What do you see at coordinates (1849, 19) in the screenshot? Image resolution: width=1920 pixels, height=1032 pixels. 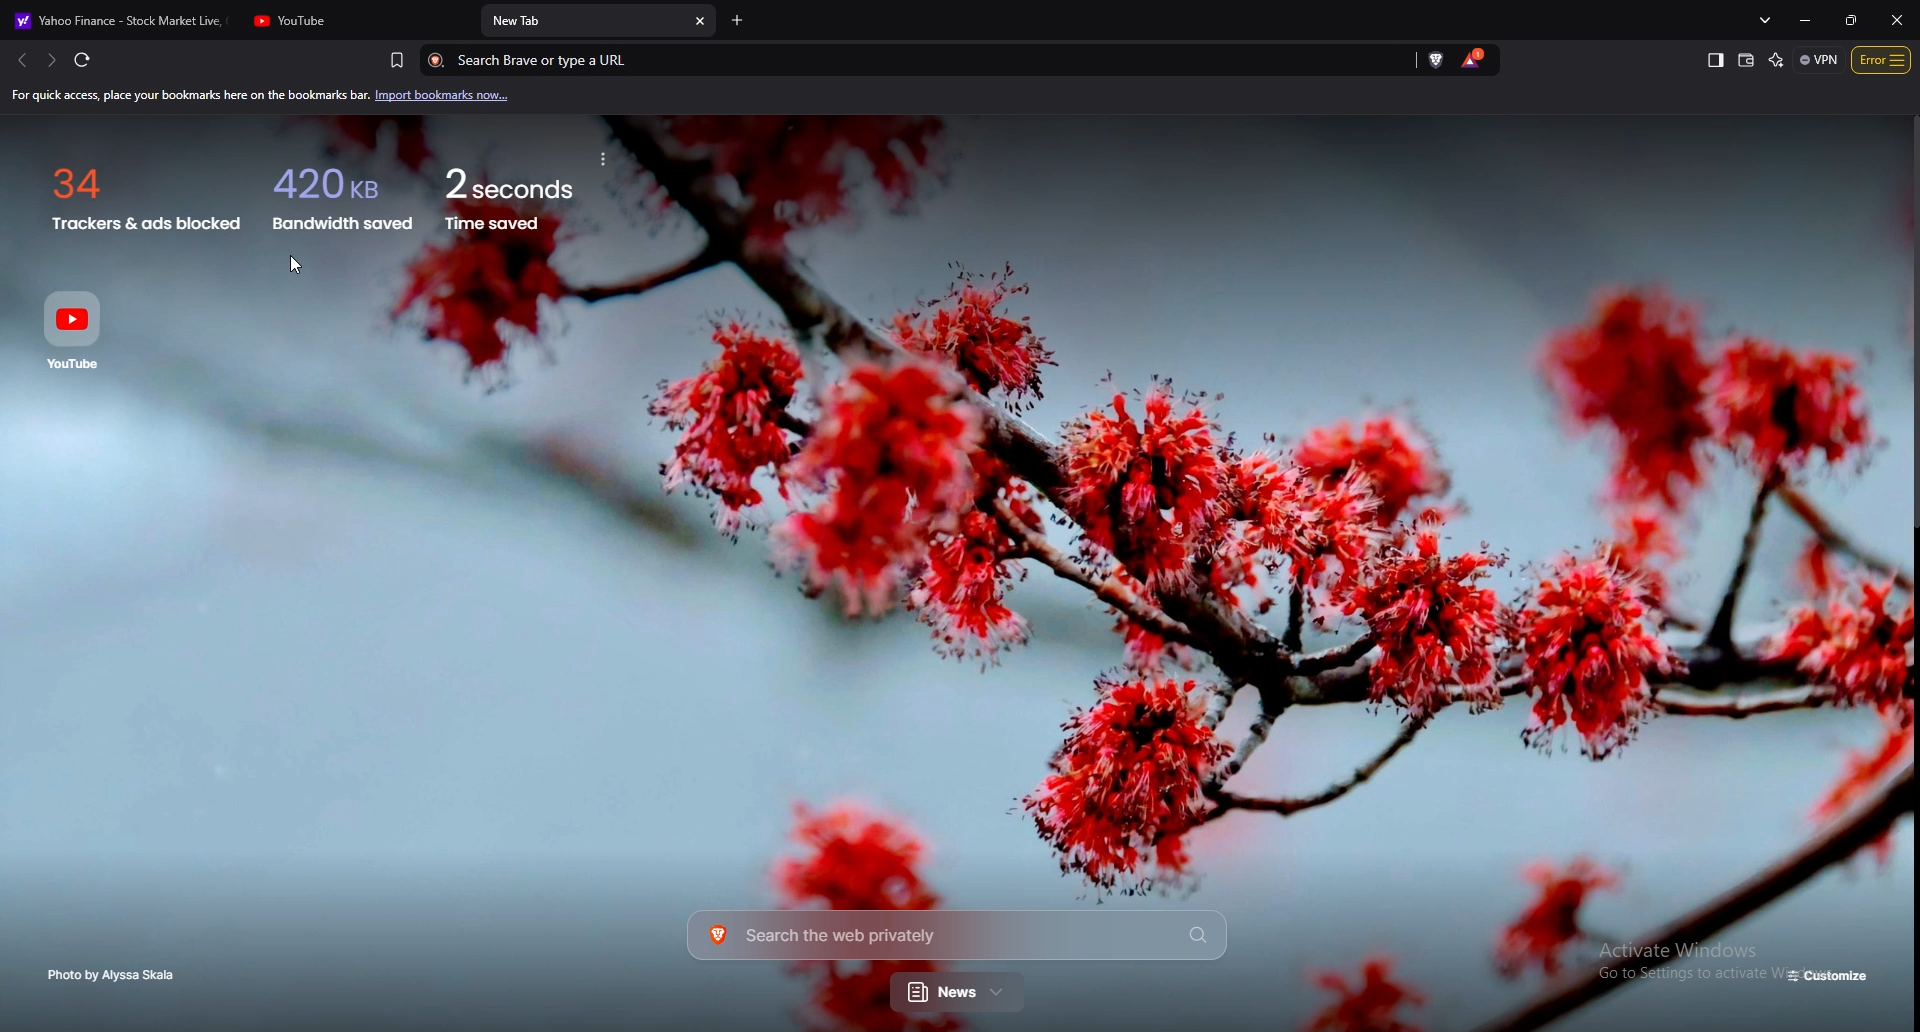 I see `resize` at bounding box center [1849, 19].